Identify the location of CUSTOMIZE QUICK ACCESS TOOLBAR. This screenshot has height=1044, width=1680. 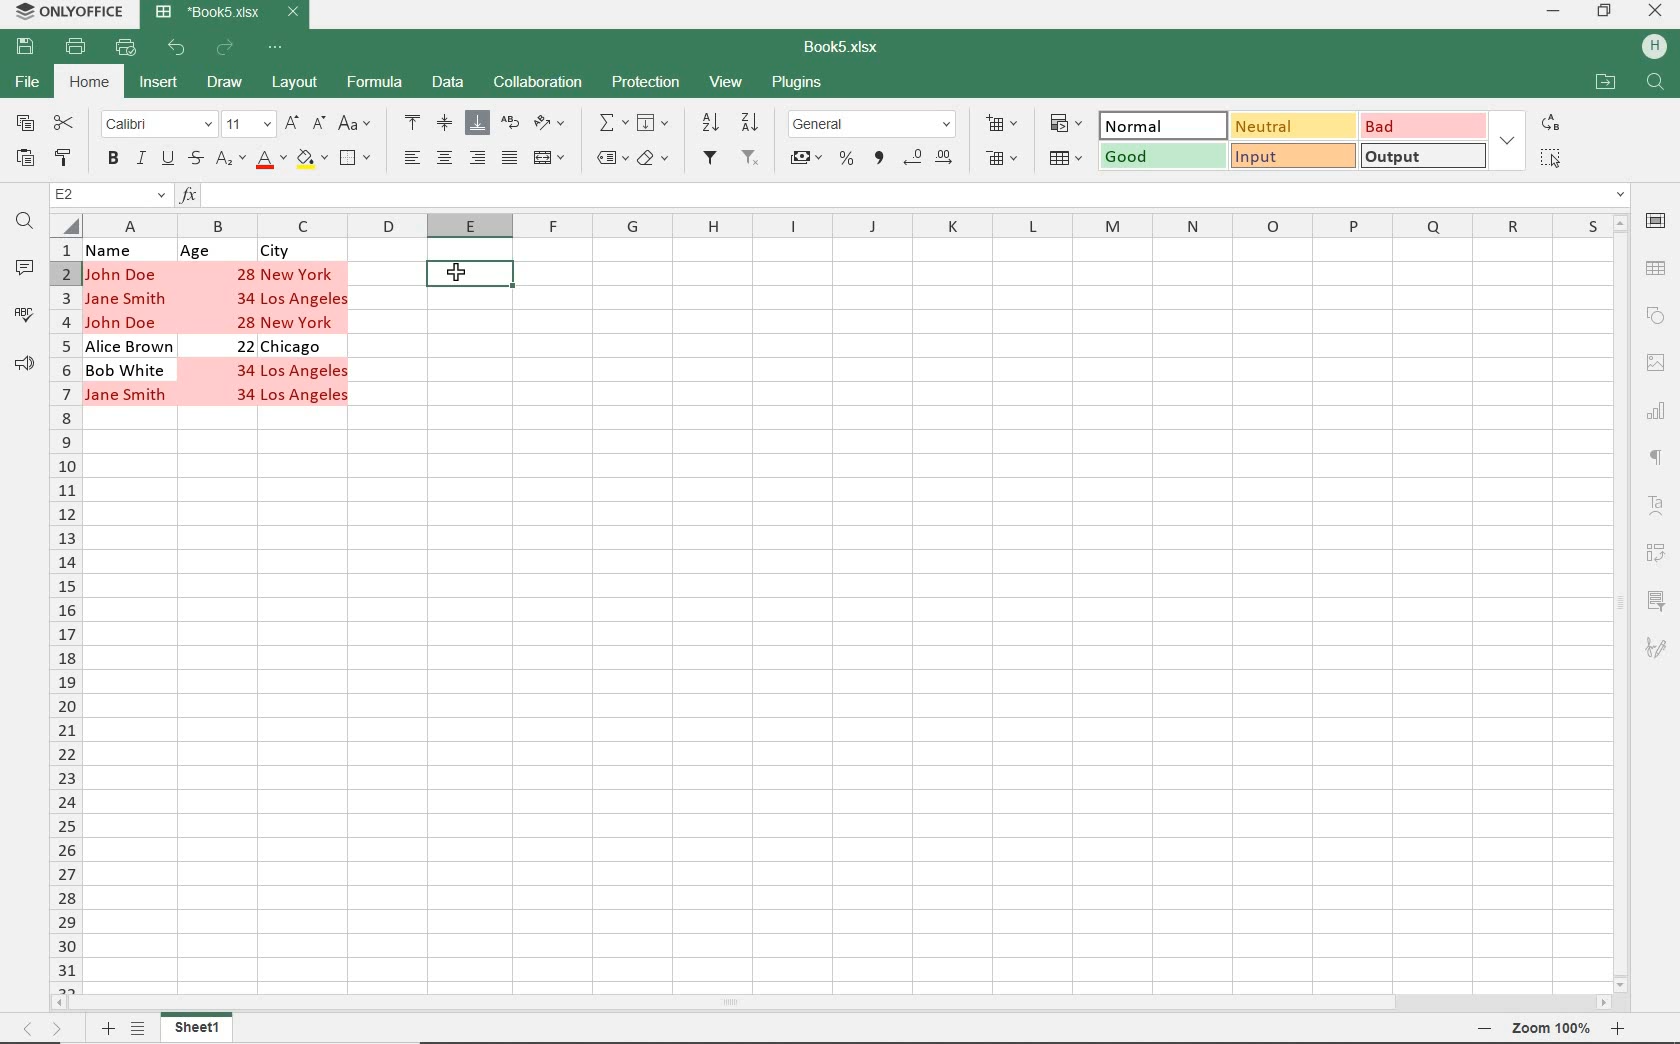
(277, 48).